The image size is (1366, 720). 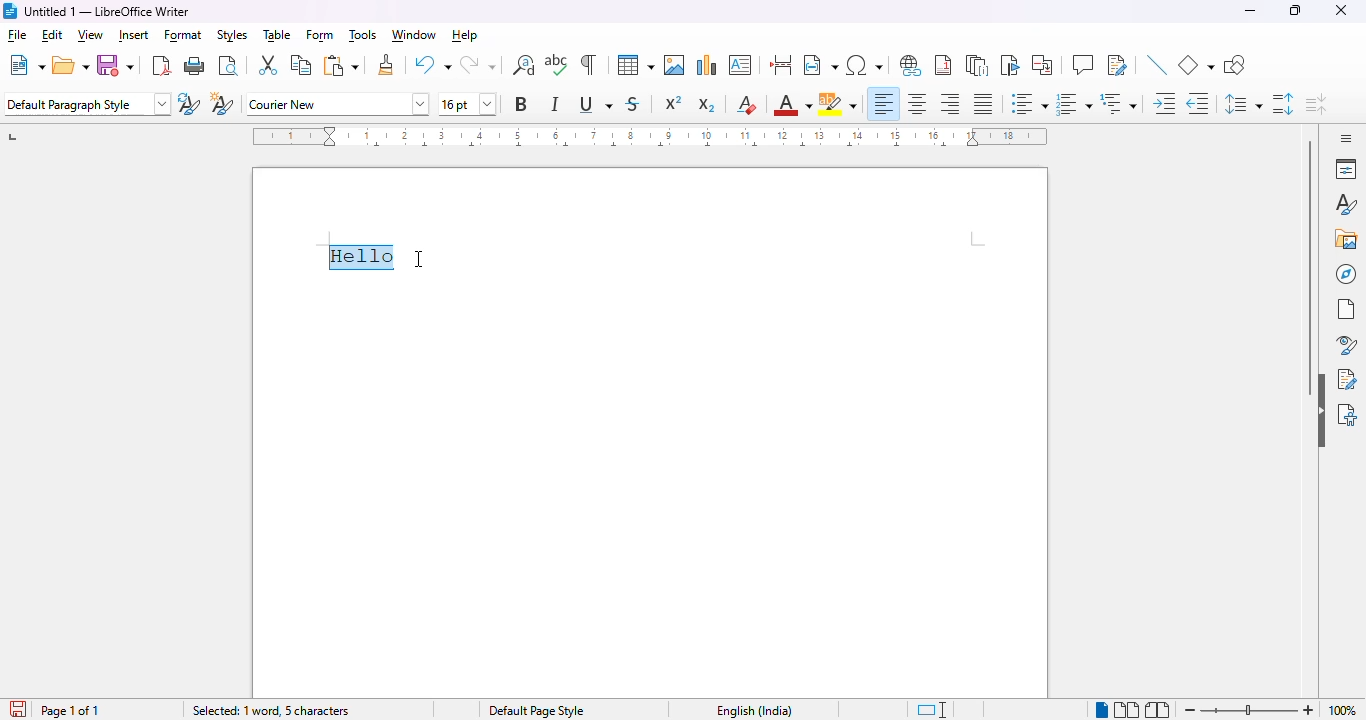 I want to click on increase paragraph spacing, so click(x=1282, y=104).